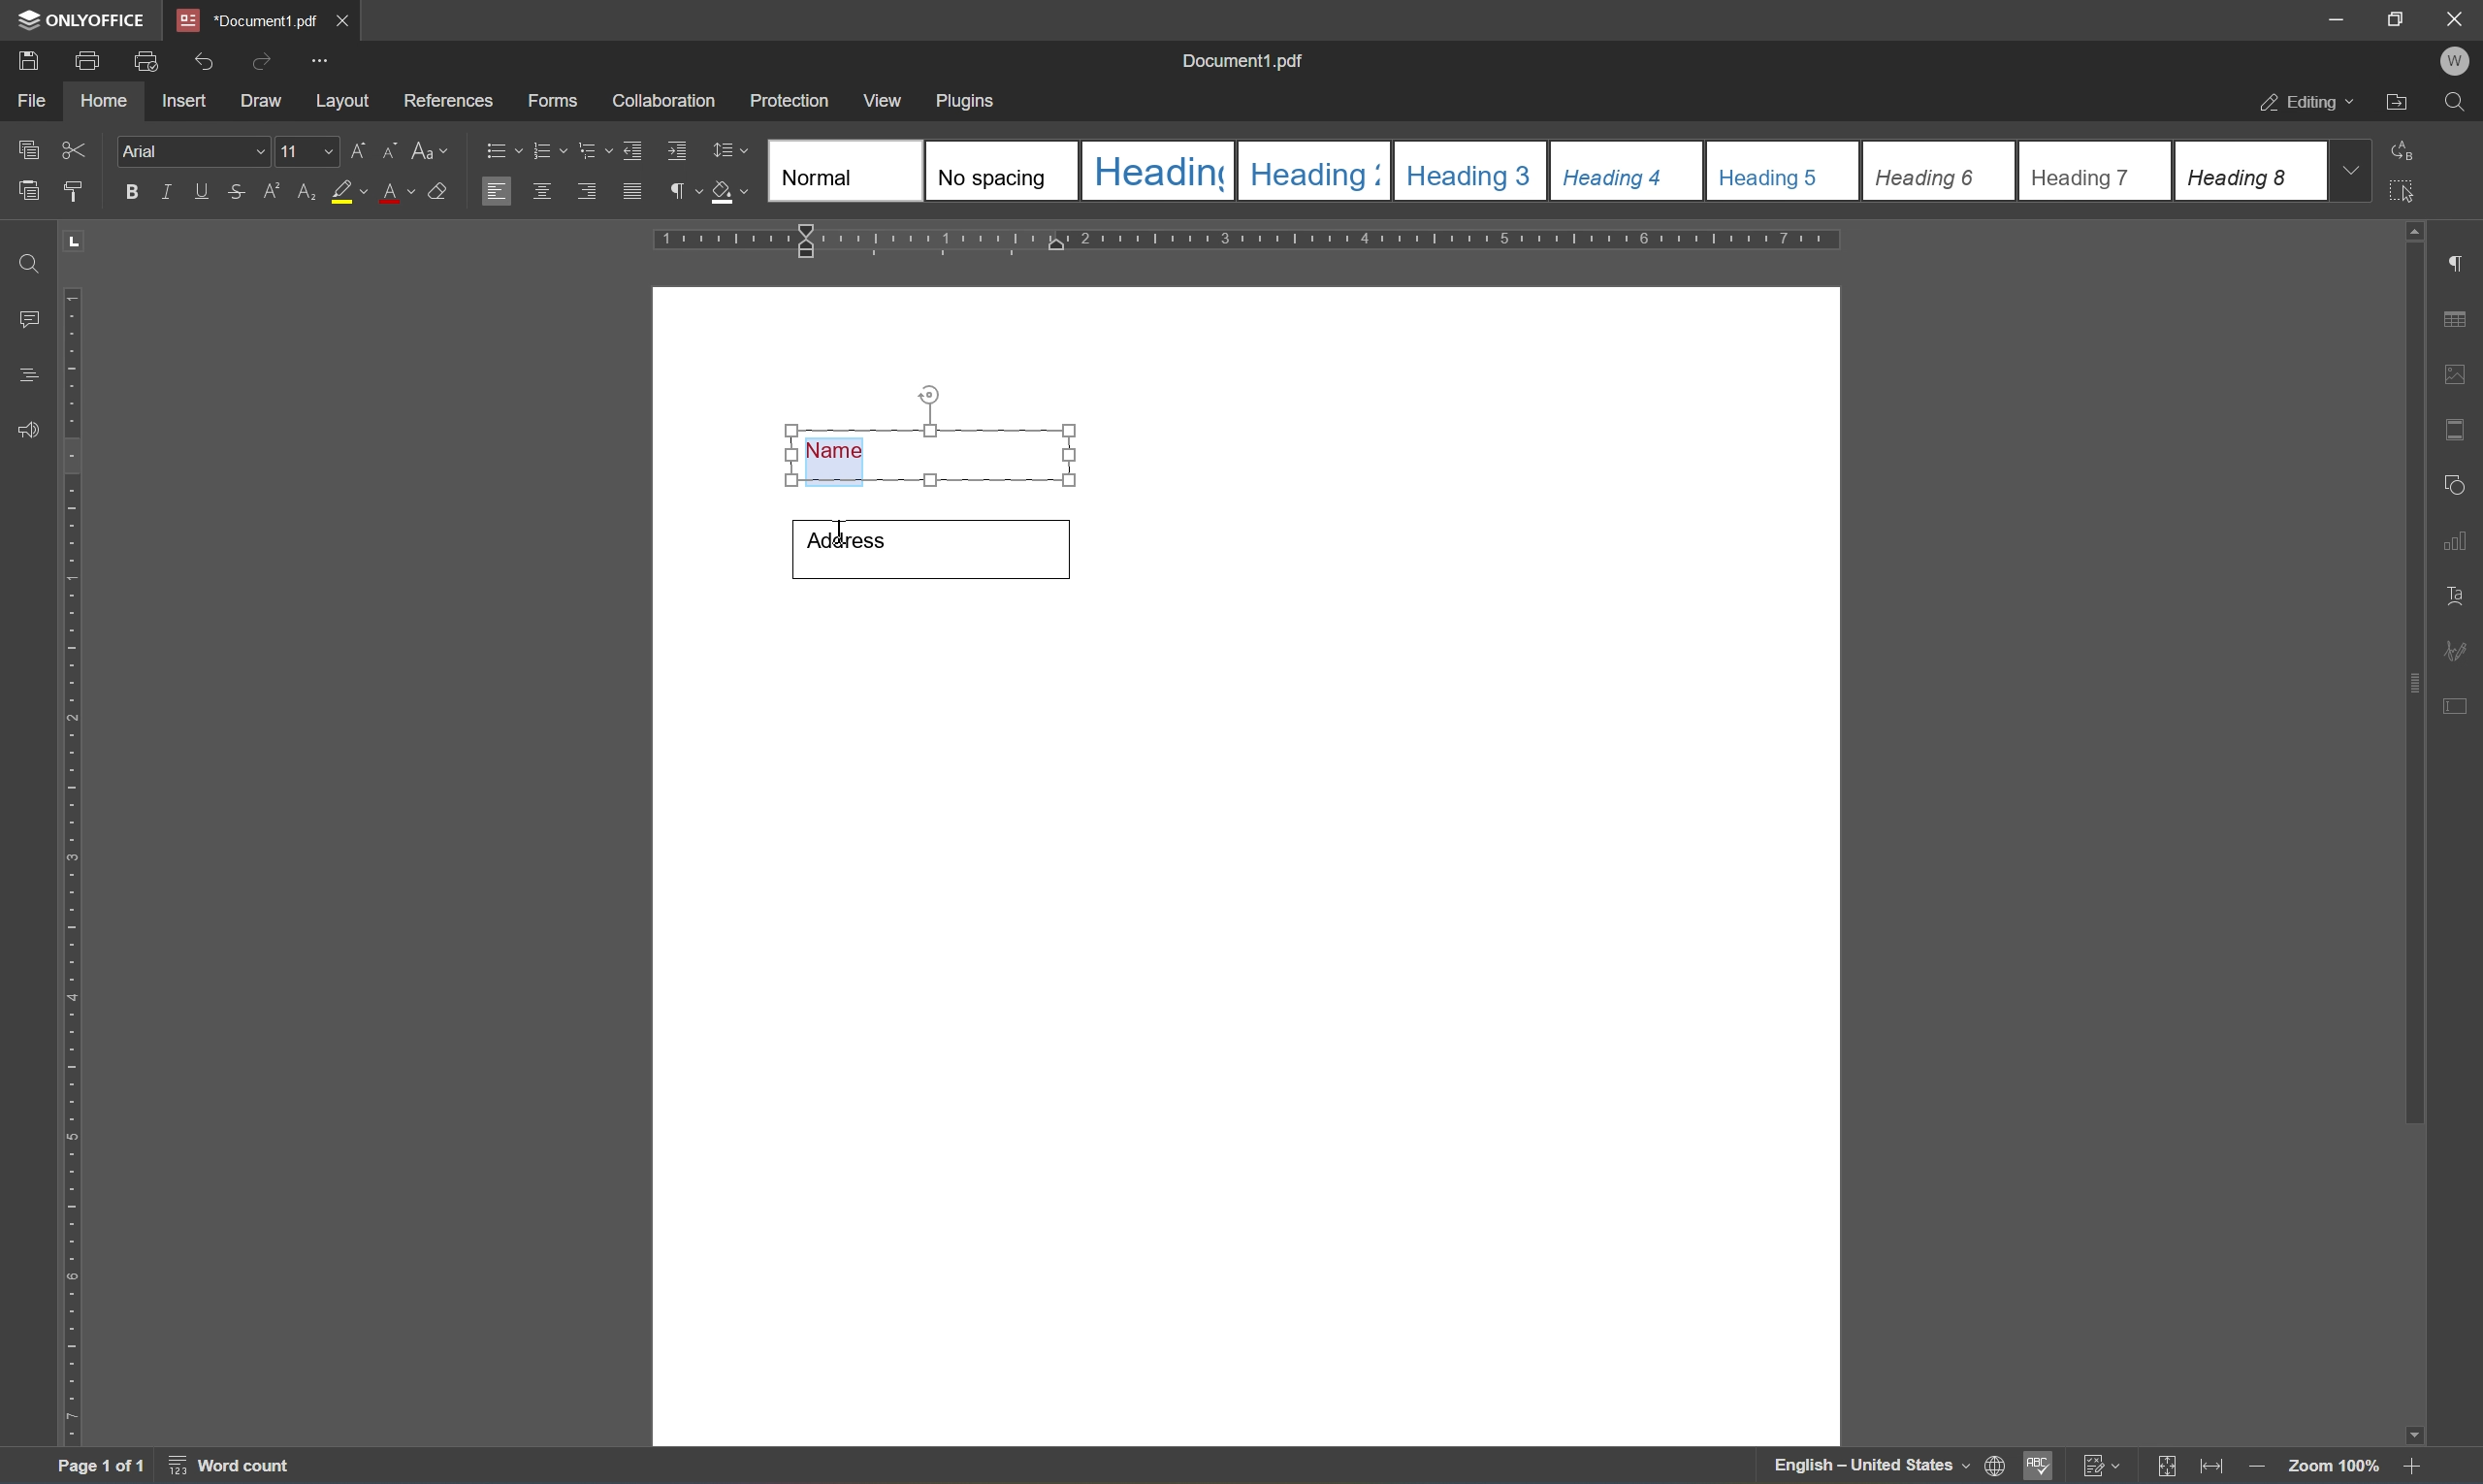 The height and width of the screenshot is (1484, 2483). Describe the element at coordinates (194, 152) in the screenshot. I see `font` at that location.